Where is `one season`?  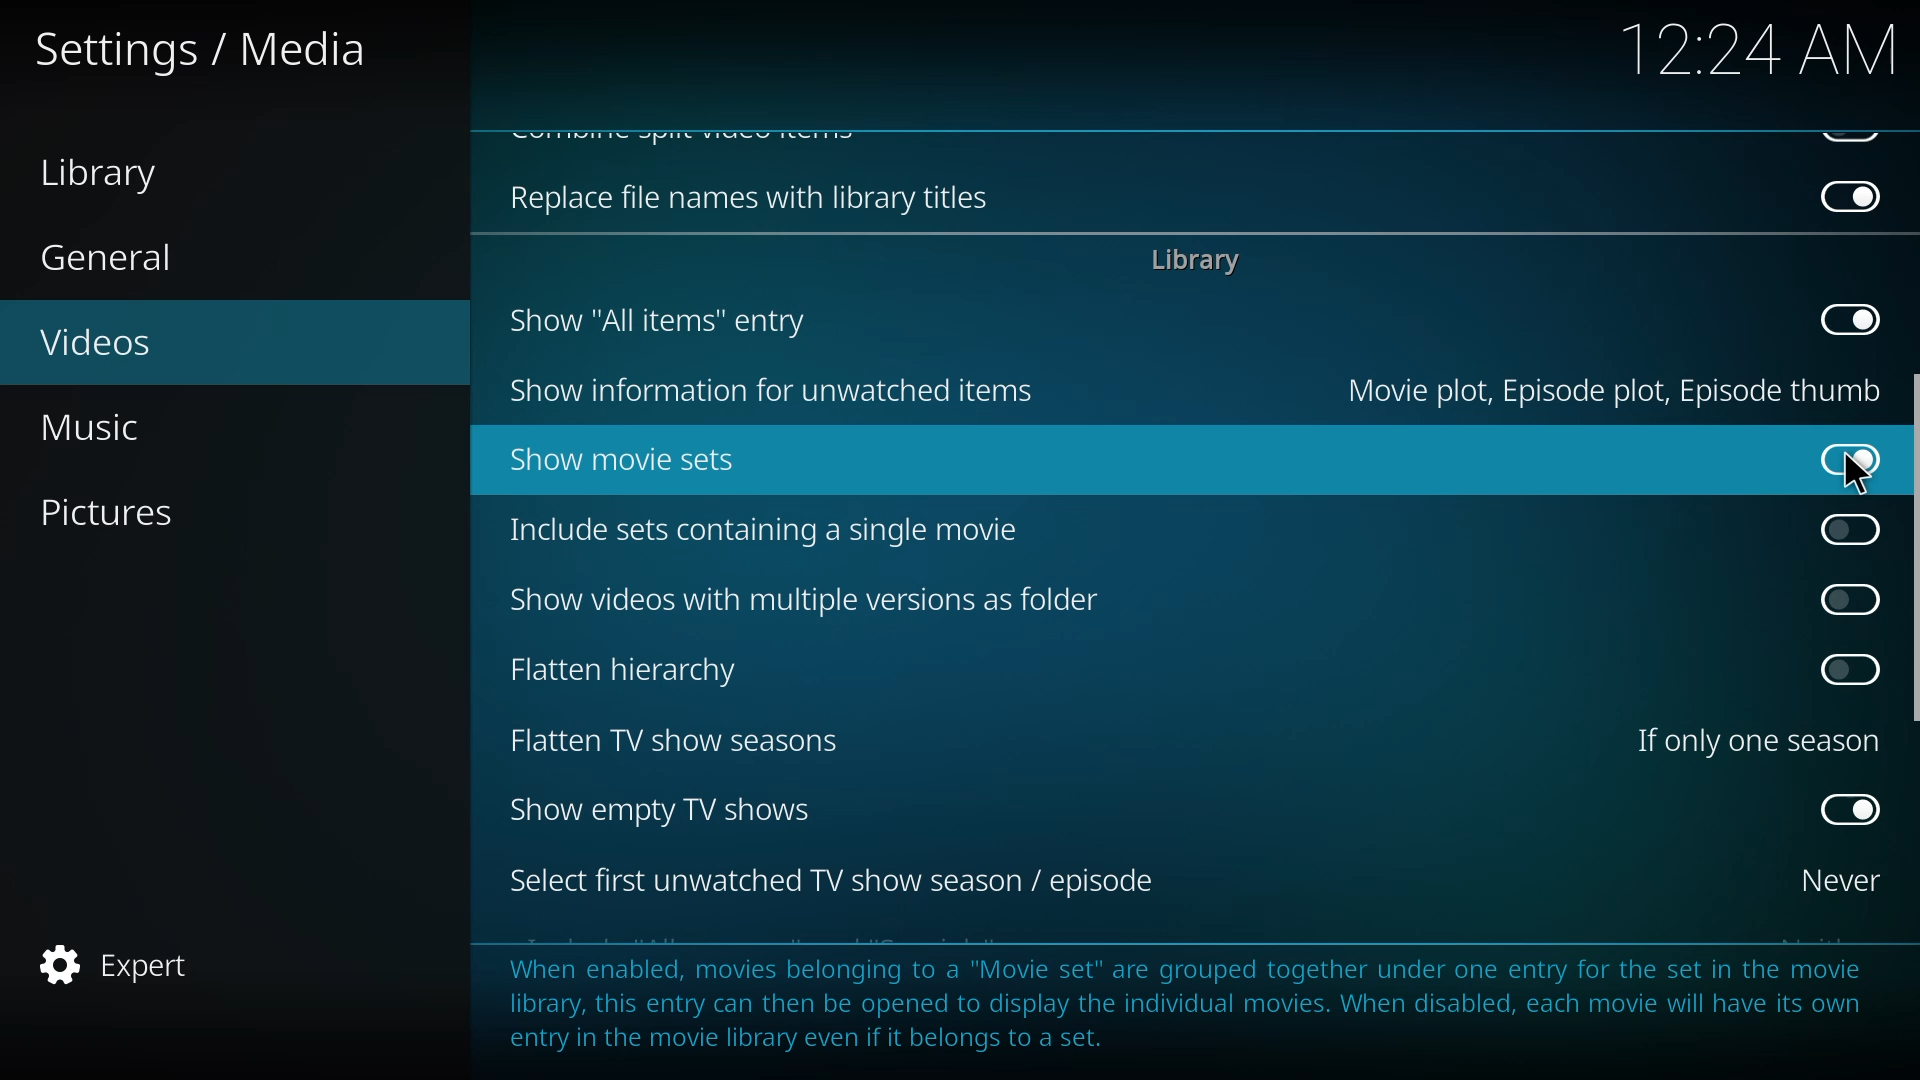
one season is located at coordinates (1756, 739).